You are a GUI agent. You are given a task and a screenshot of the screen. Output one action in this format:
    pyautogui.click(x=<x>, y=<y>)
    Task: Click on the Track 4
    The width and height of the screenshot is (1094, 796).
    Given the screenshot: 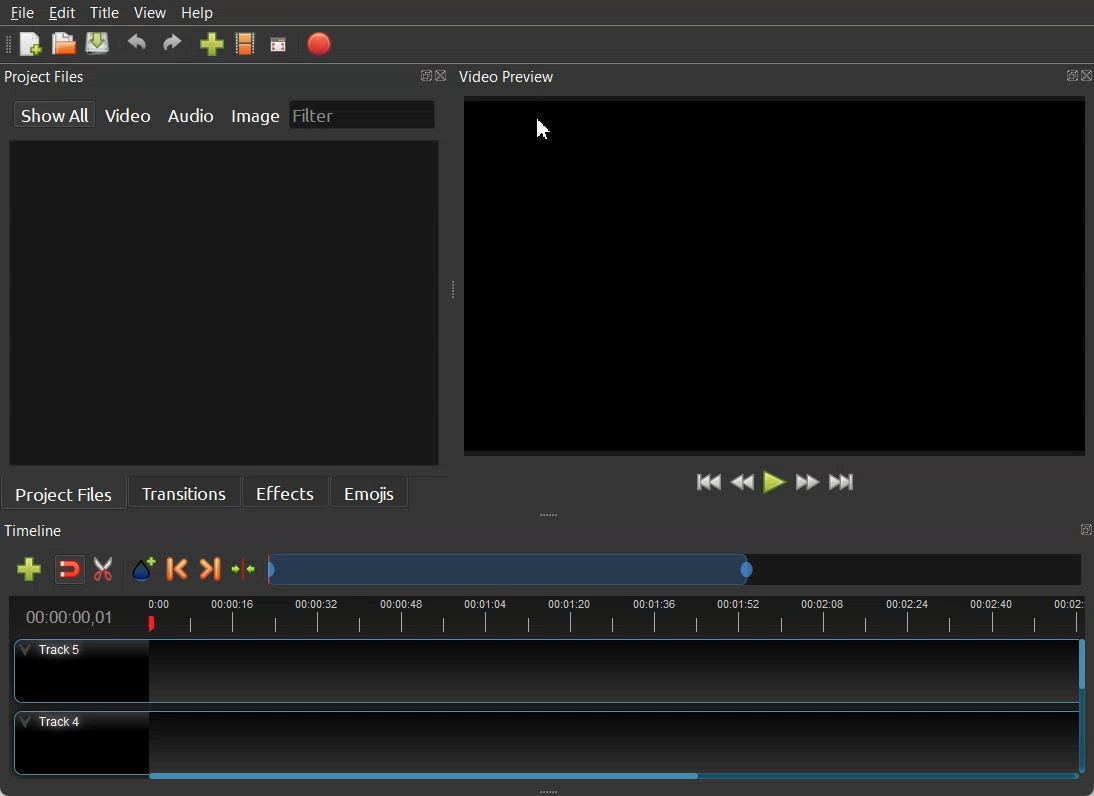 What is the action you would take?
    pyautogui.click(x=543, y=740)
    